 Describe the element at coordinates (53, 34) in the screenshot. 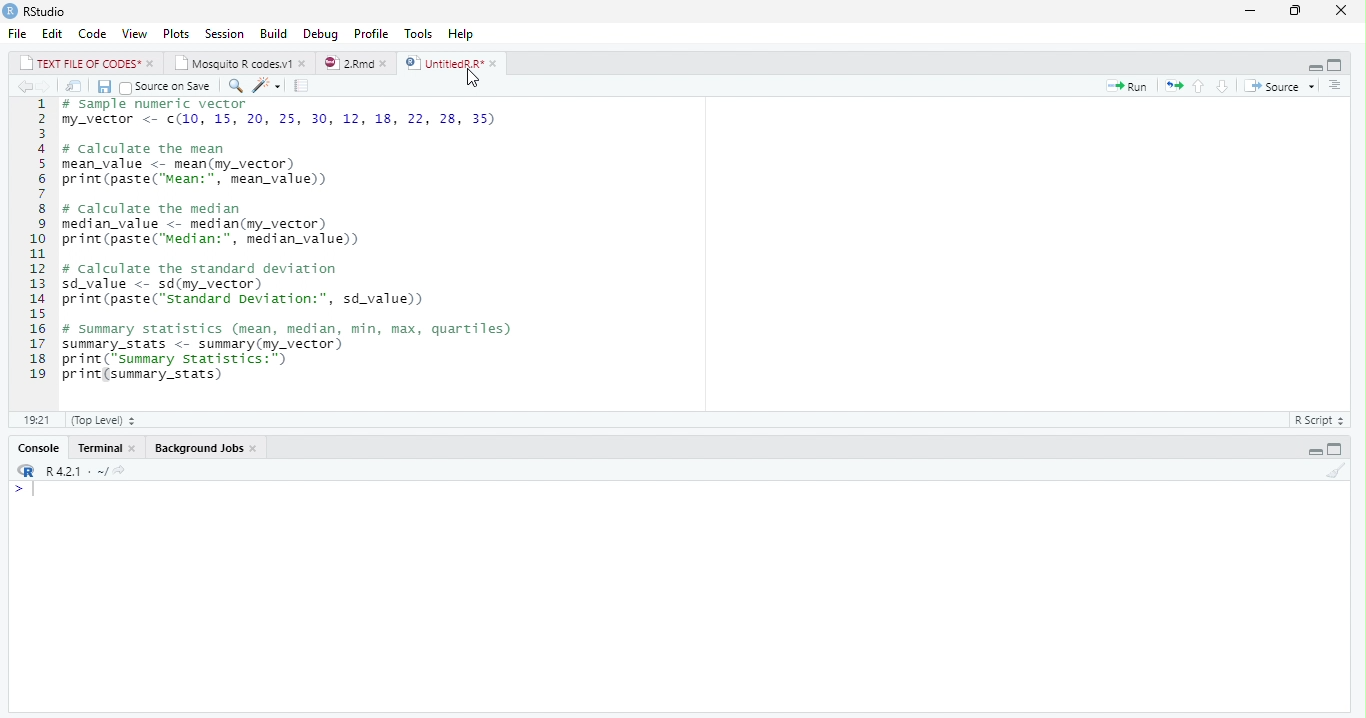

I see `edit` at that location.